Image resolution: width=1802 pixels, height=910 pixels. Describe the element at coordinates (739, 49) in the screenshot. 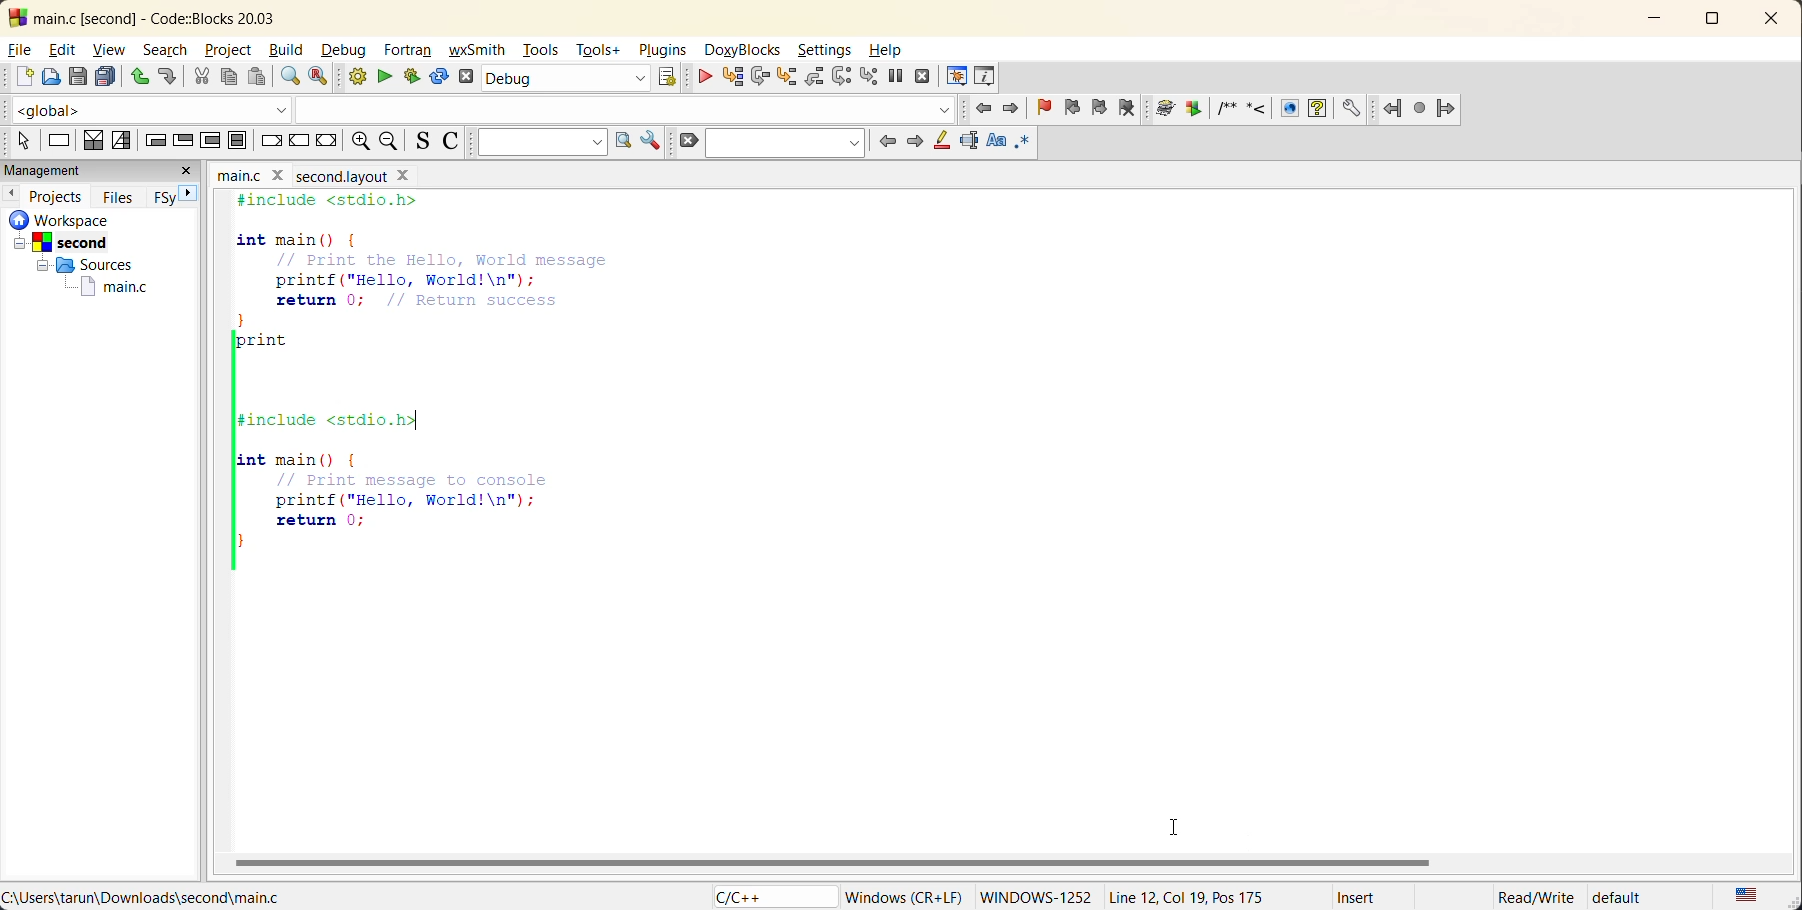

I see `doxyblocks` at that location.